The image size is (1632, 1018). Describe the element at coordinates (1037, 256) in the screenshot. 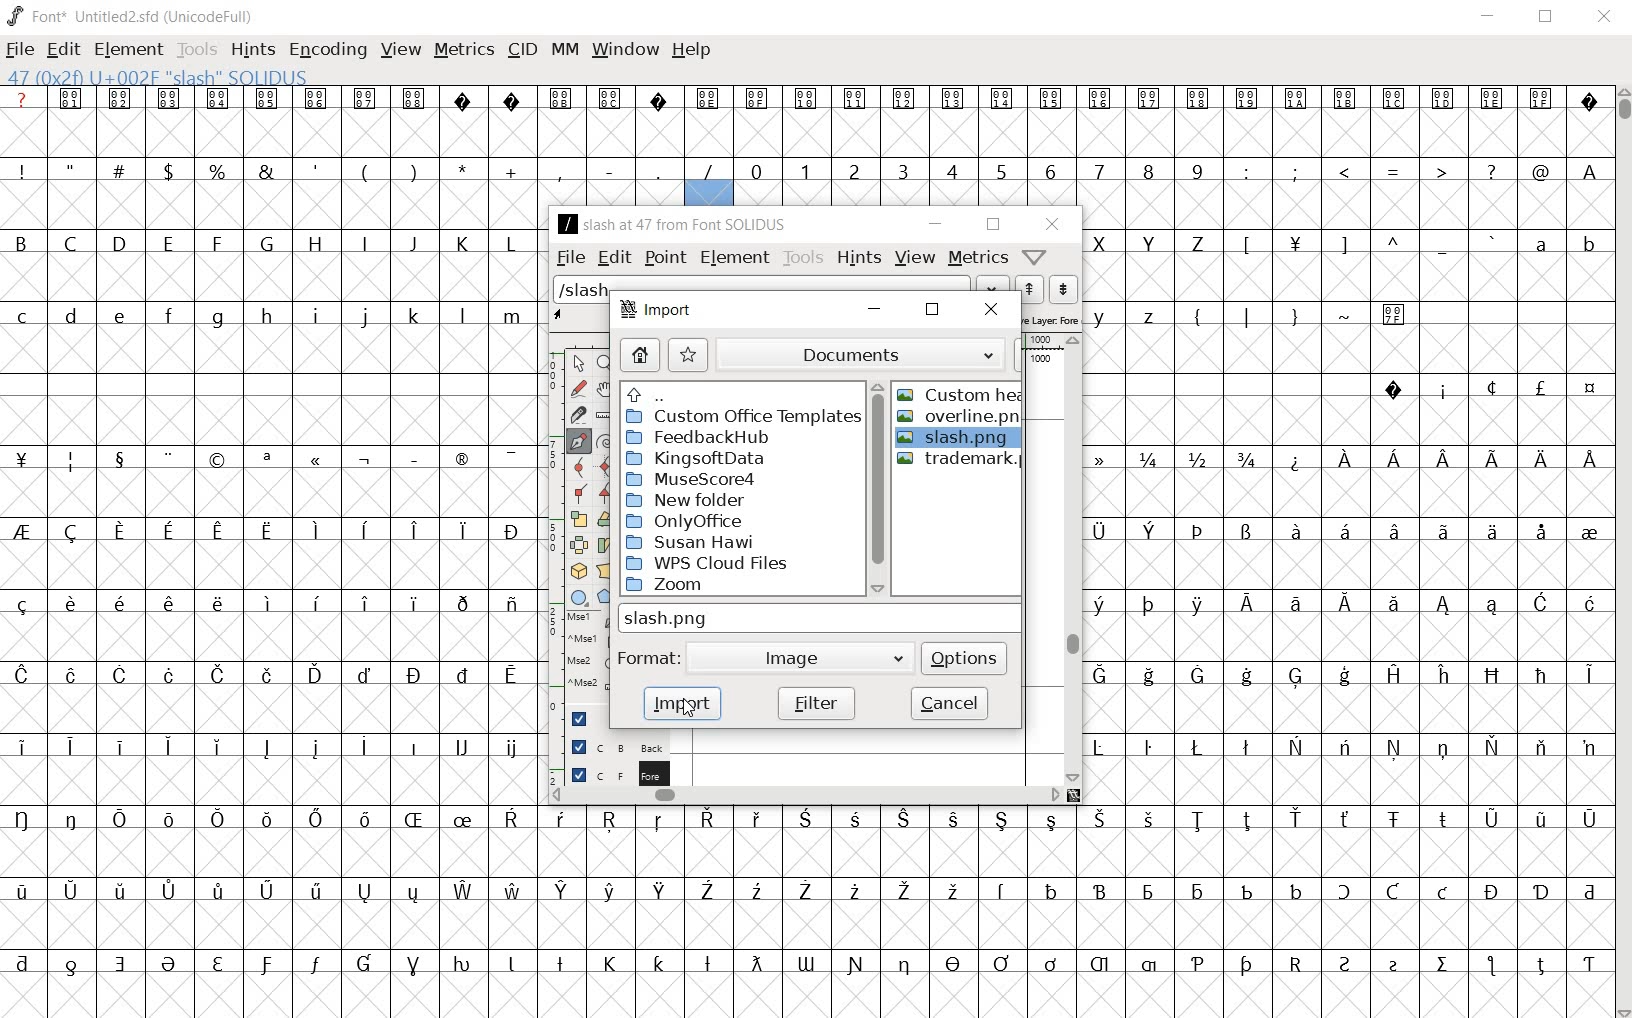

I see `Help/Window` at that location.